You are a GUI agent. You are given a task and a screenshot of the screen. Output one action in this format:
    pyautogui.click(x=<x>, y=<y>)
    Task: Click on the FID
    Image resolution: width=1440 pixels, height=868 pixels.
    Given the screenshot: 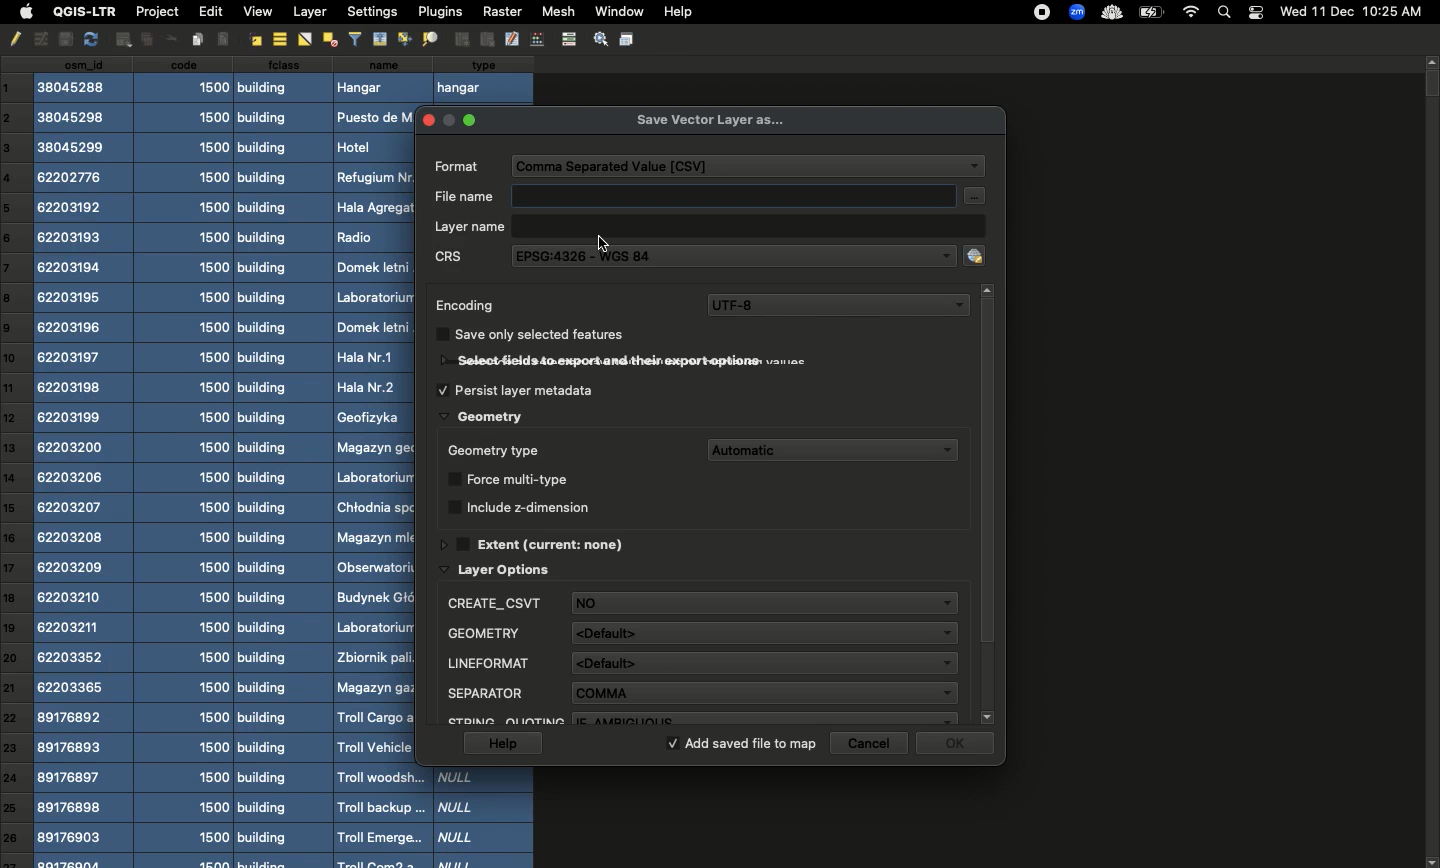 What is the action you would take?
    pyautogui.click(x=698, y=629)
    